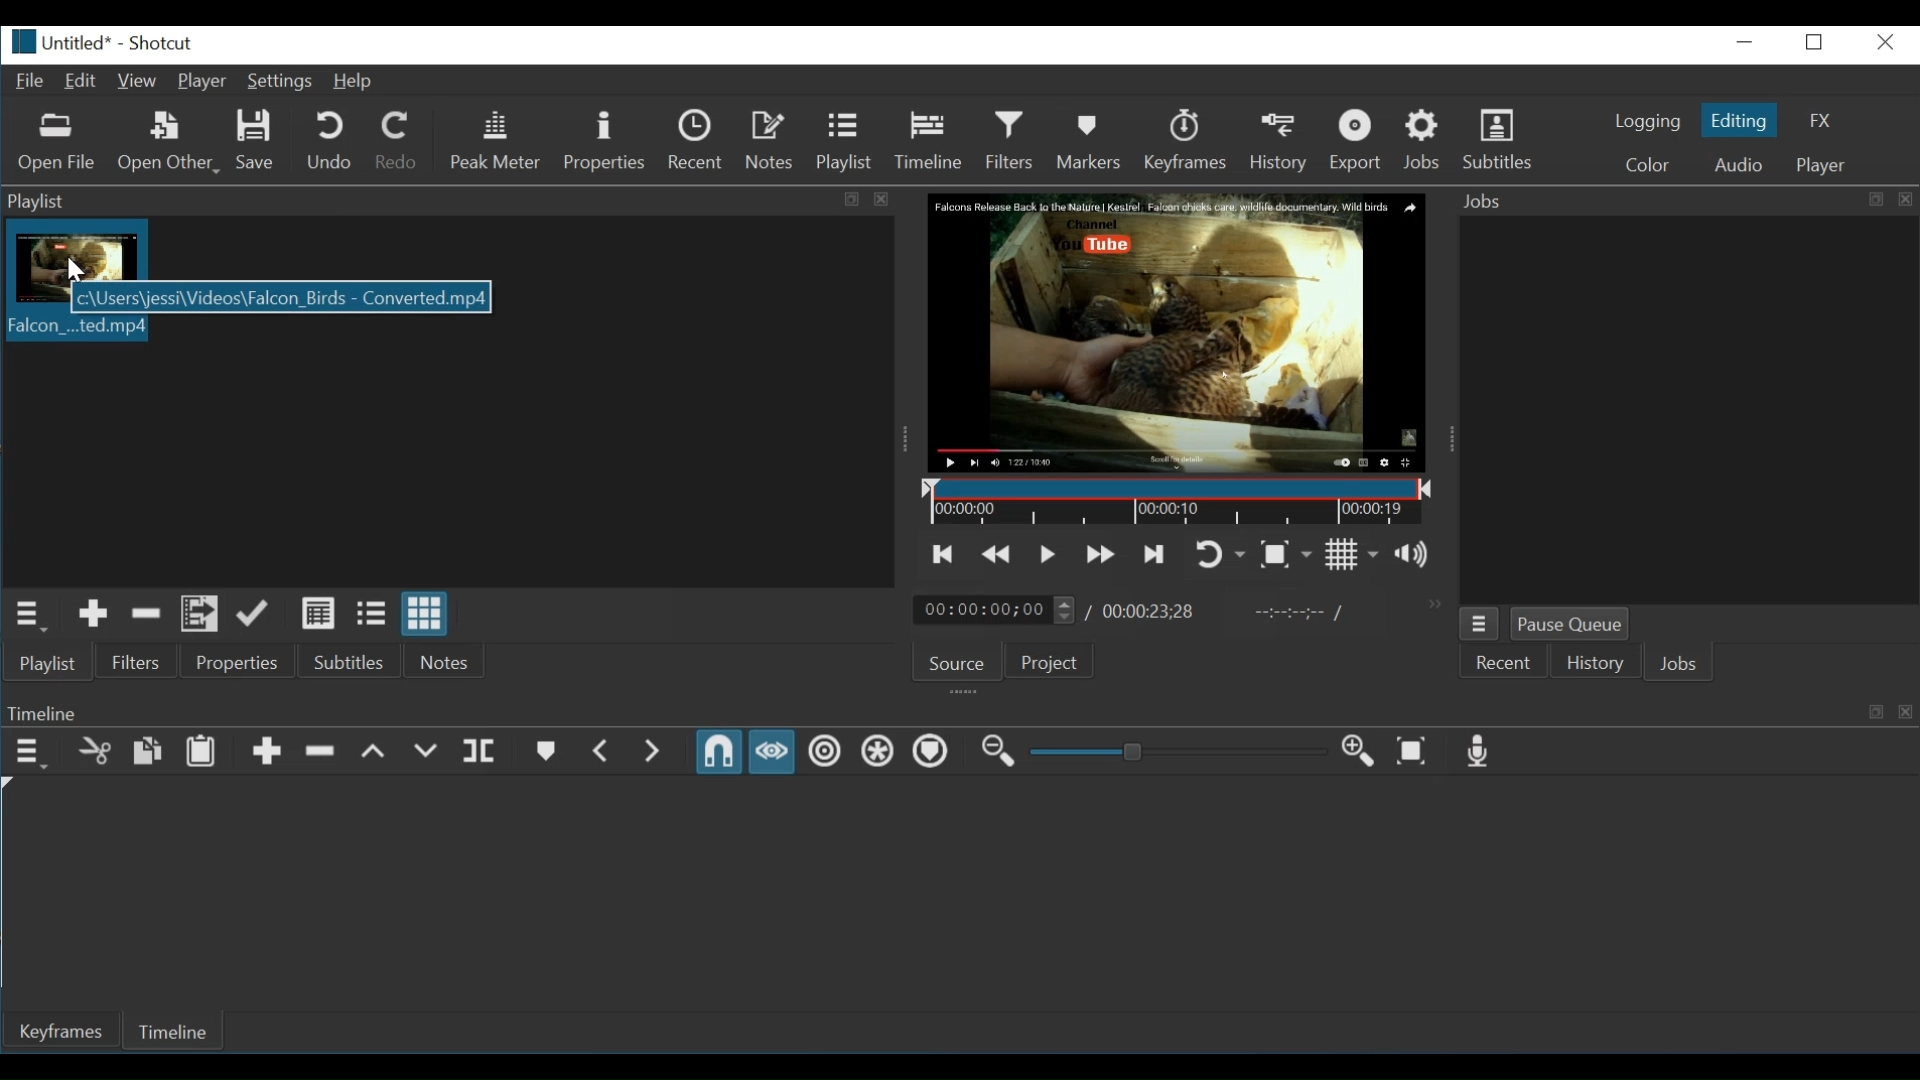  Describe the element at coordinates (65, 1032) in the screenshot. I see `Keyframe` at that location.